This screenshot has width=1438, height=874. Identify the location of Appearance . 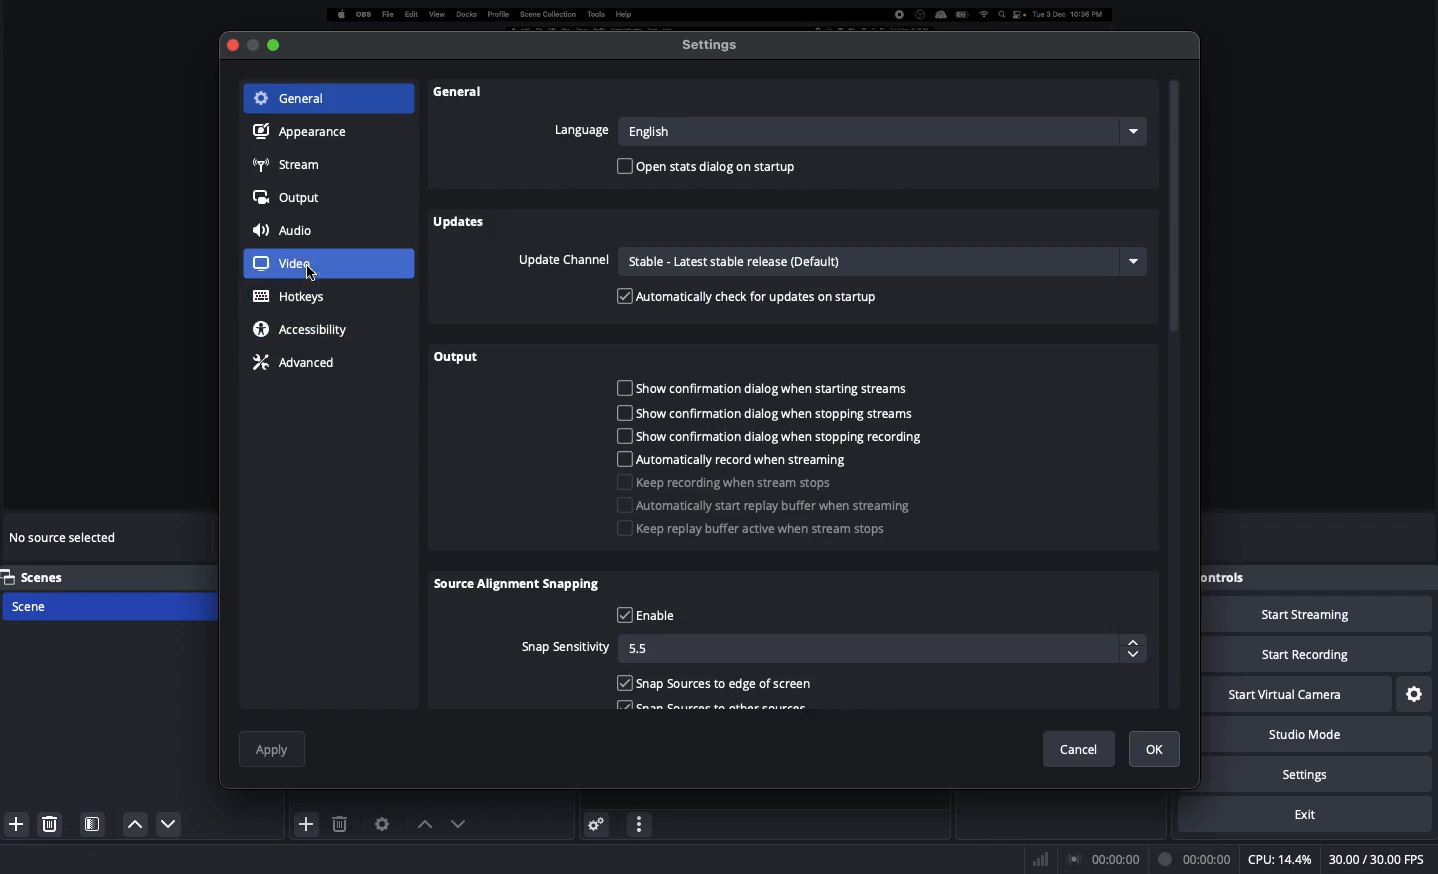
(297, 133).